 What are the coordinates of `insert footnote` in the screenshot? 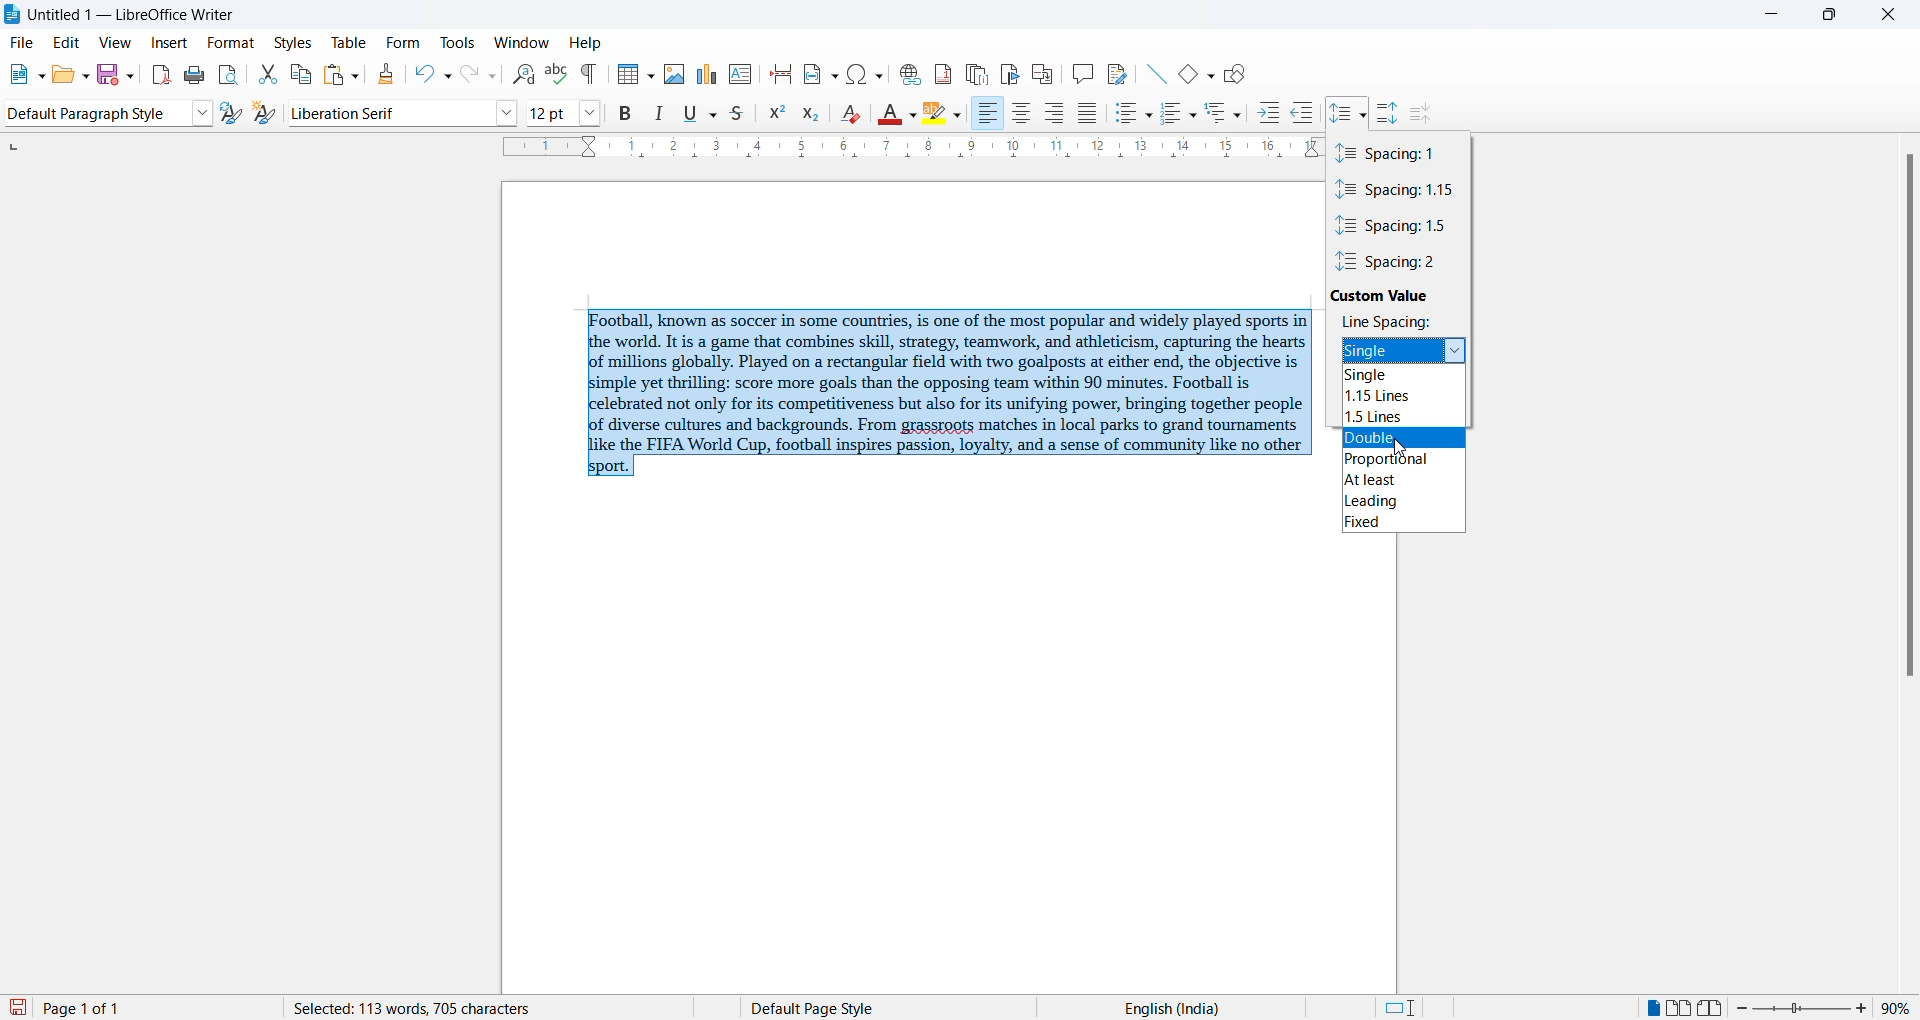 It's located at (943, 76).